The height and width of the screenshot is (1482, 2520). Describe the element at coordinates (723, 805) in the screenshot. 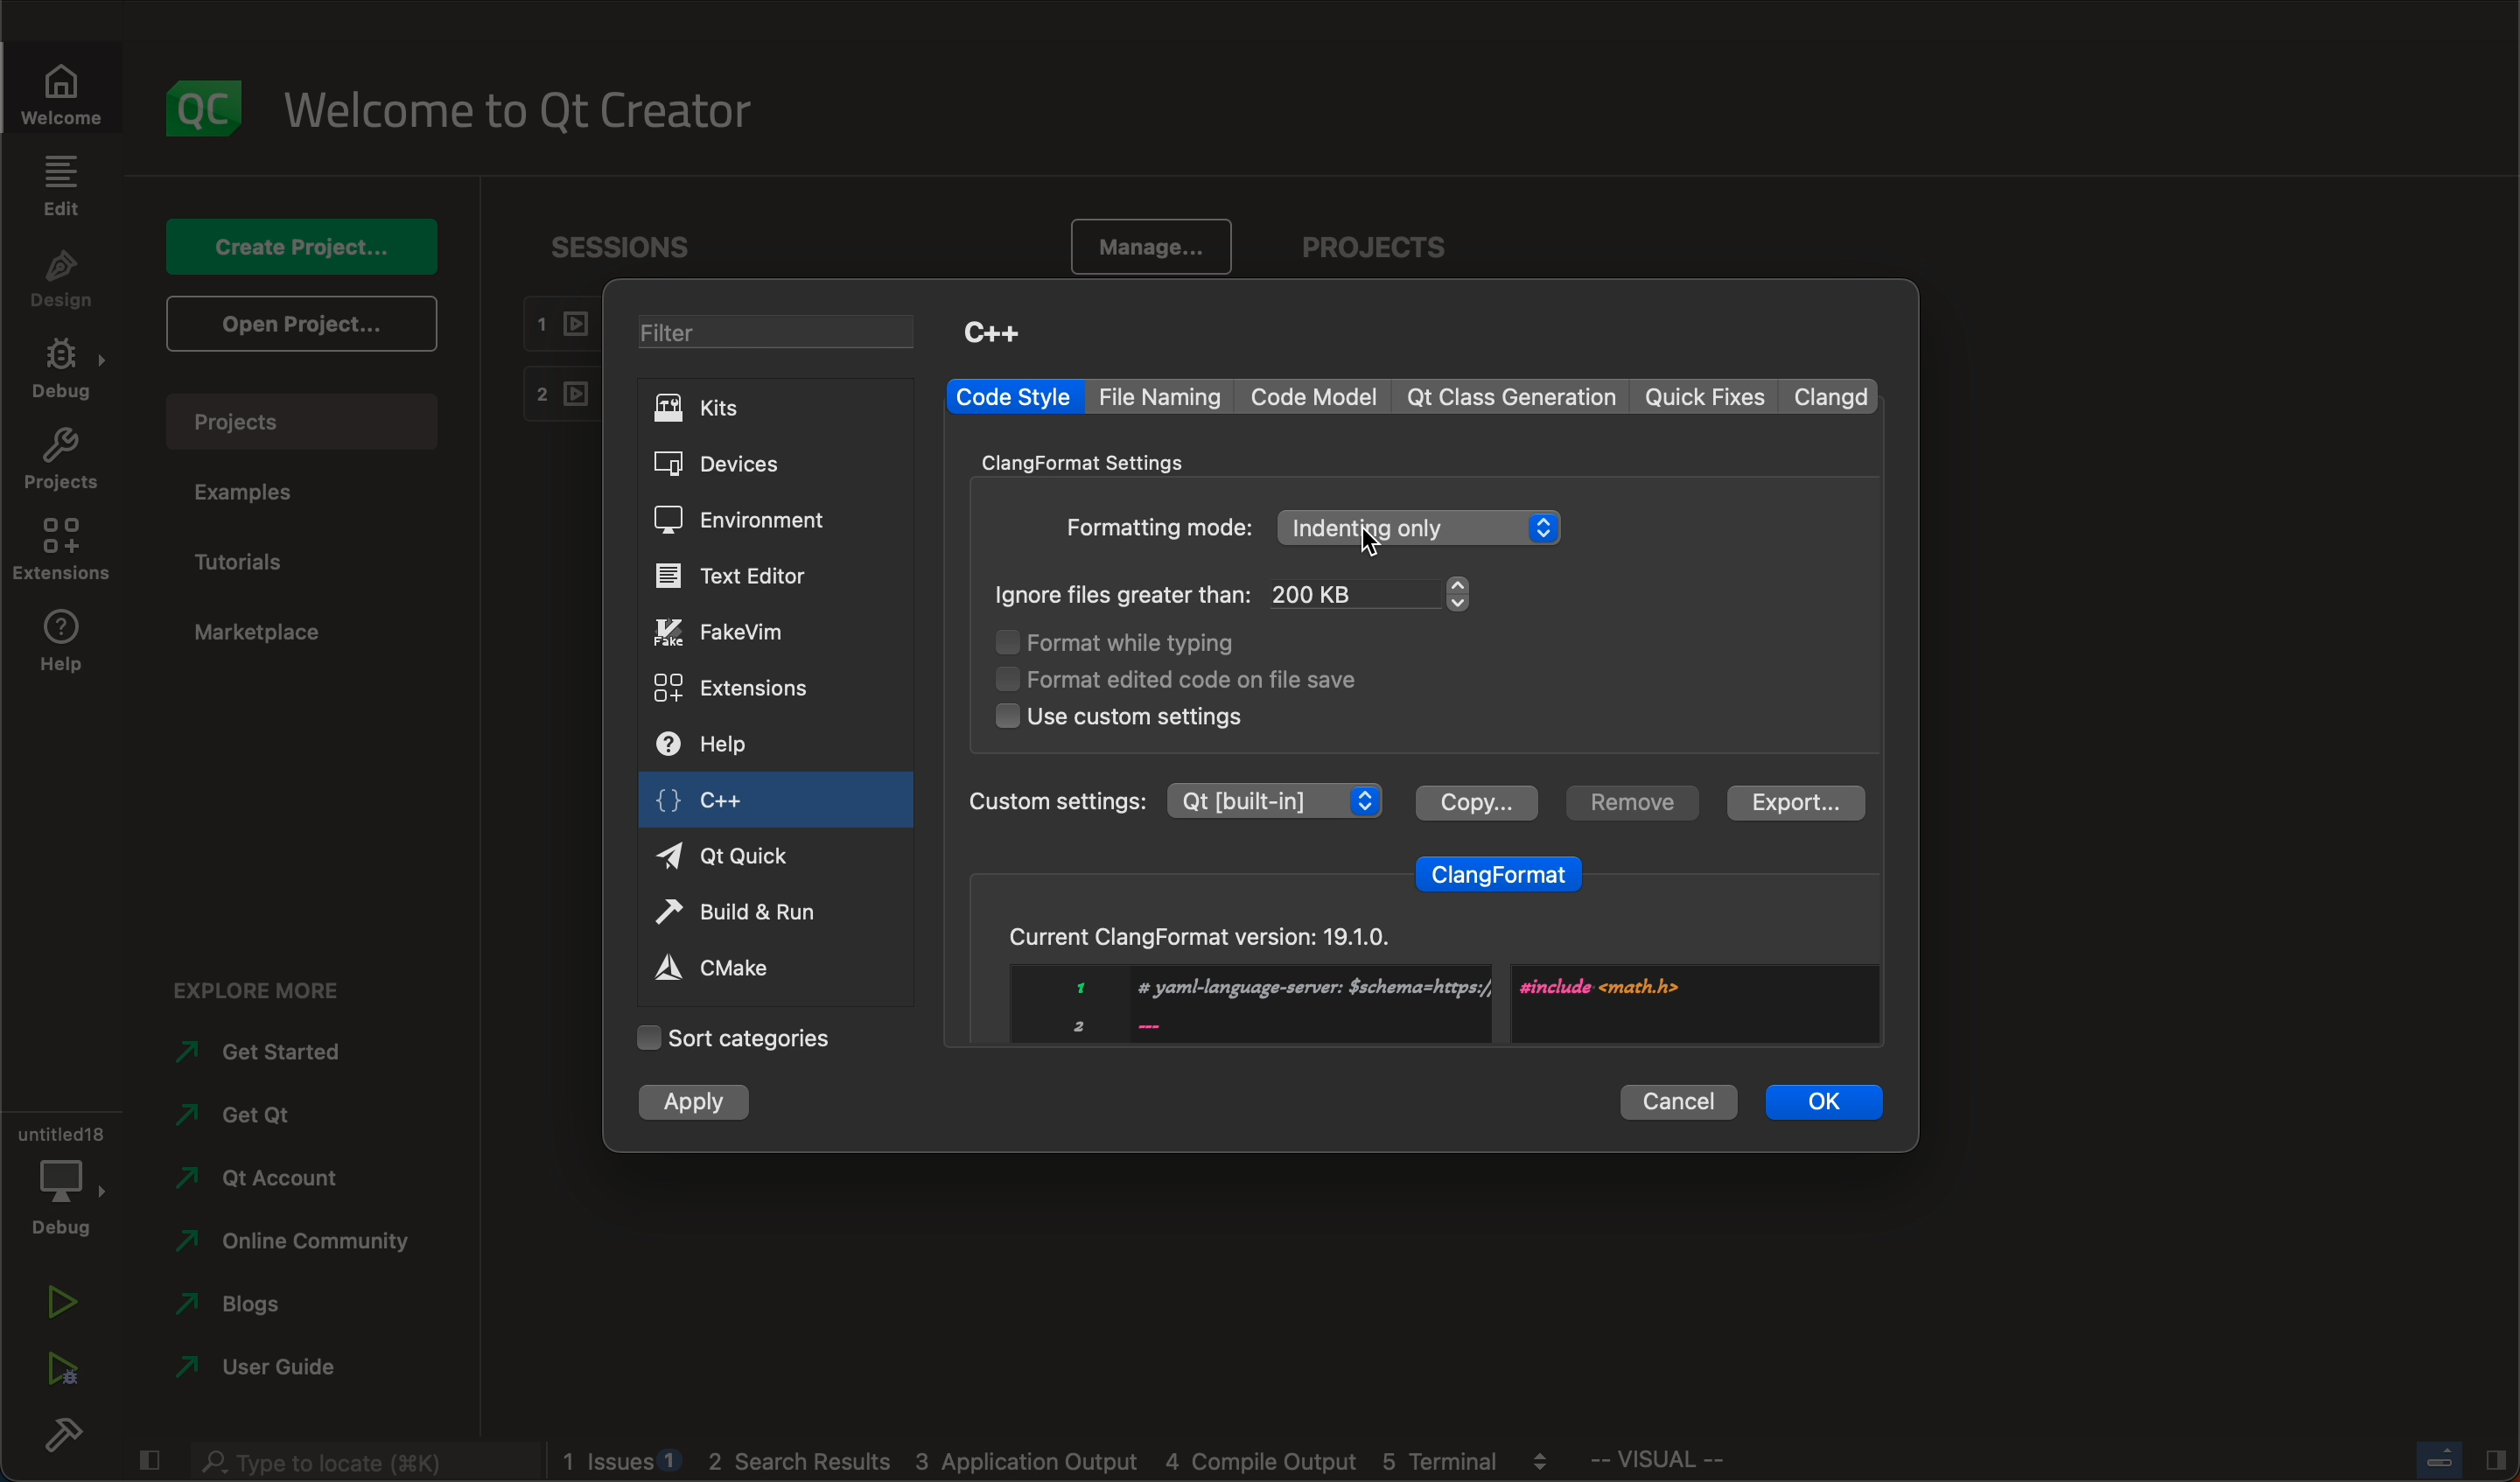

I see `c++` at that location.